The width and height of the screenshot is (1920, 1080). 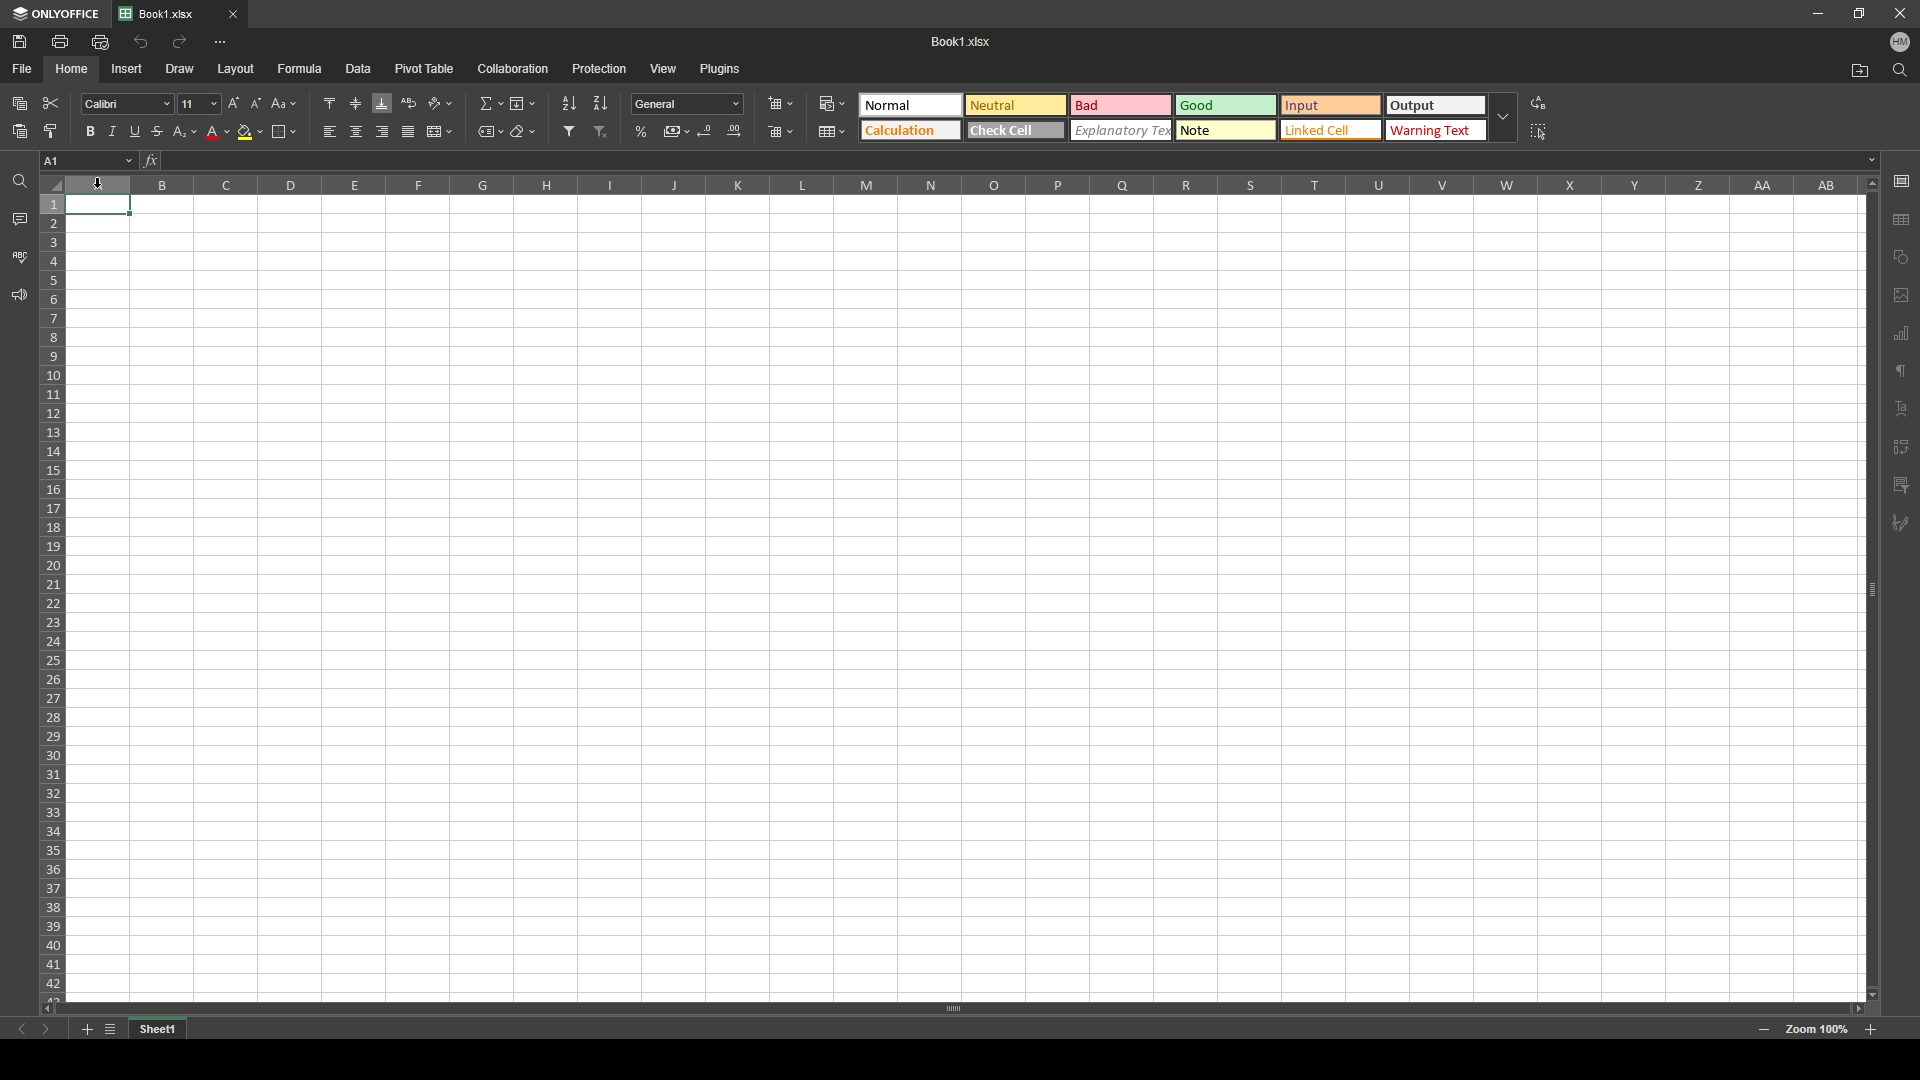 What do you see at coordinates (20, 132) in the screenshot?
I see `paste` at bounding box center [20, 132].